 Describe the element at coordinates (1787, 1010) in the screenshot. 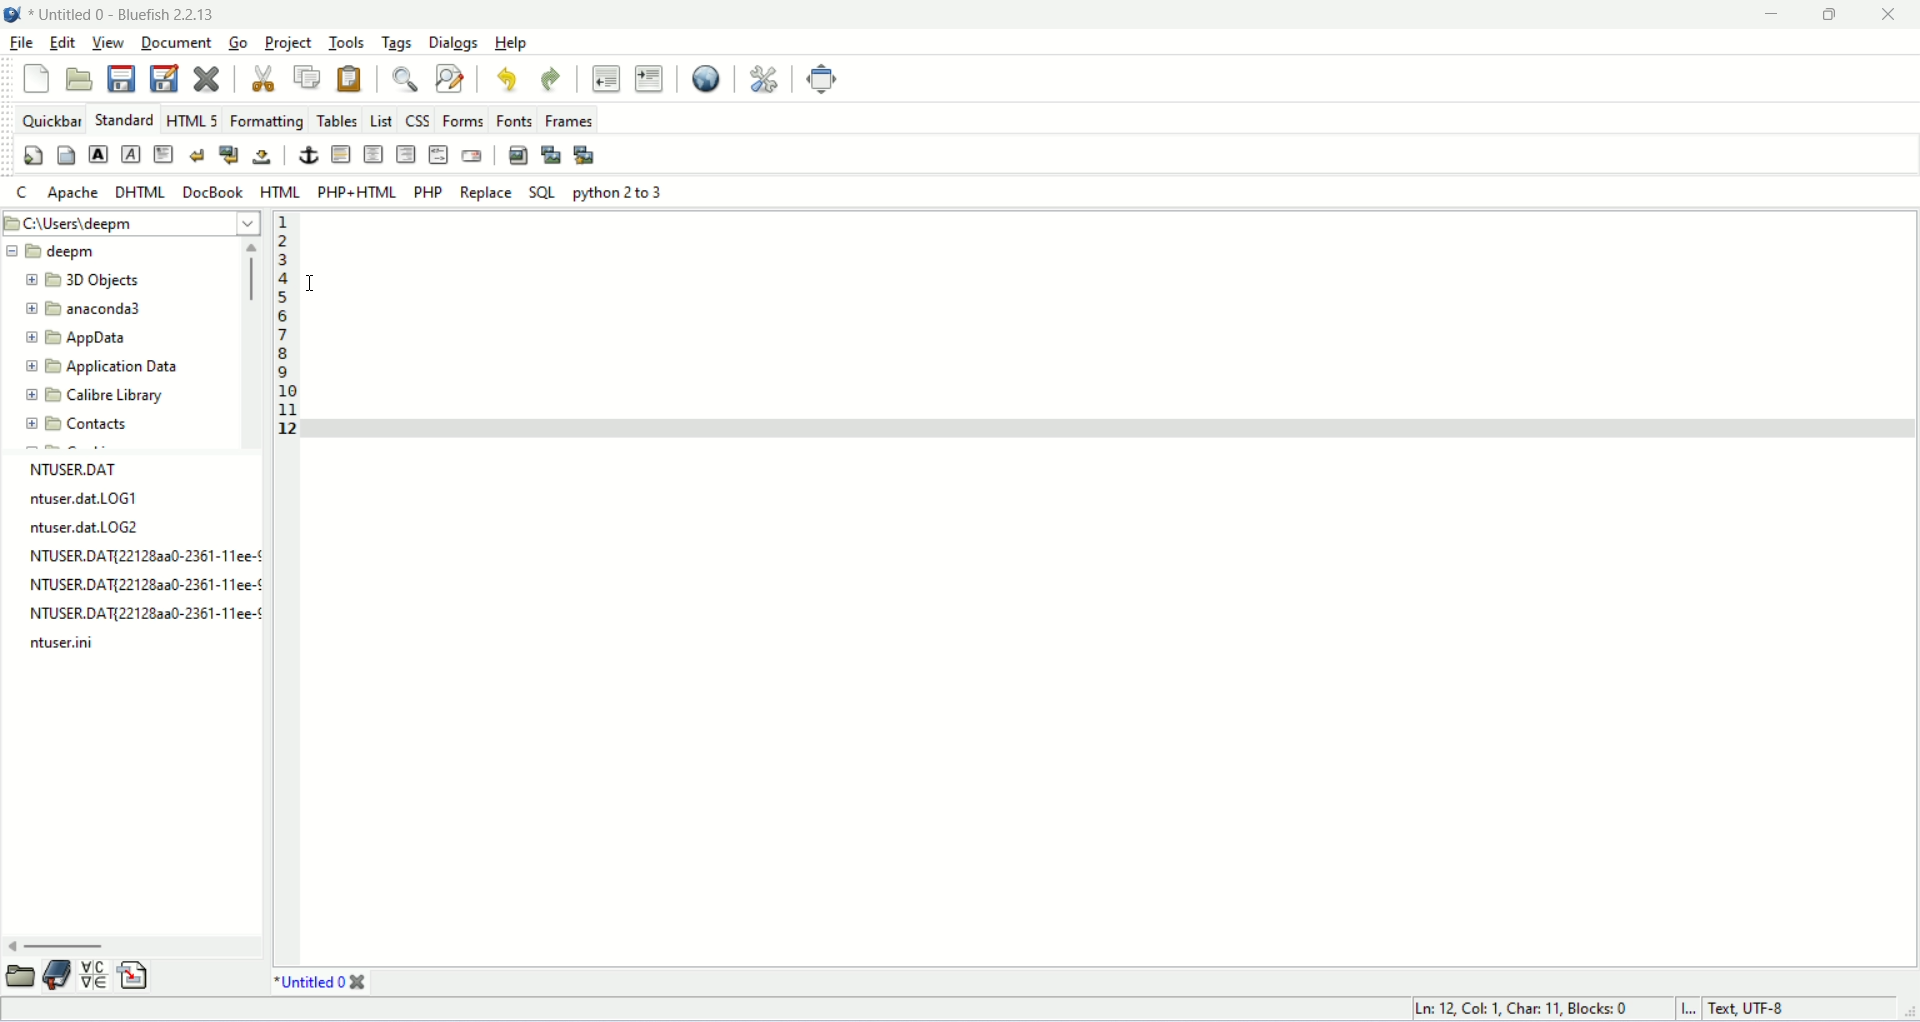

I see `character encoding` at that location.